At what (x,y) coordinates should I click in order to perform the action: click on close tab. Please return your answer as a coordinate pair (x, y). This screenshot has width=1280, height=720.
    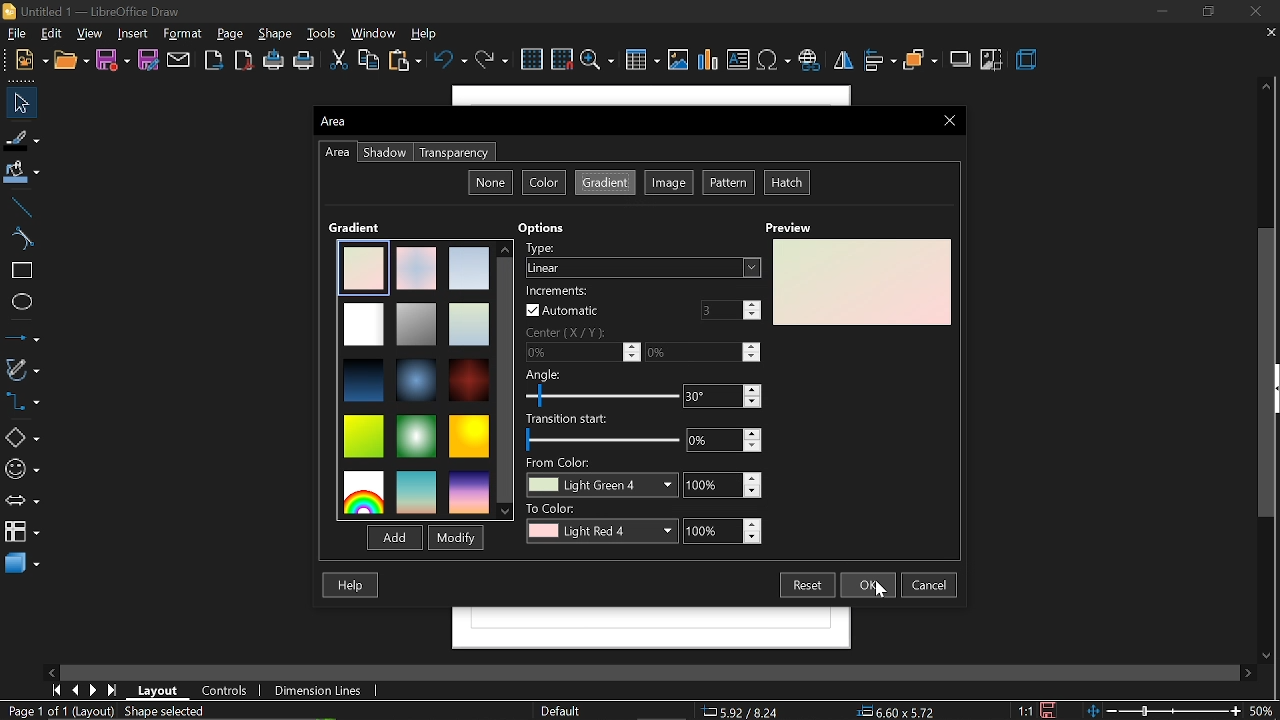
    Looking at the image, I should click on (1267, 35).